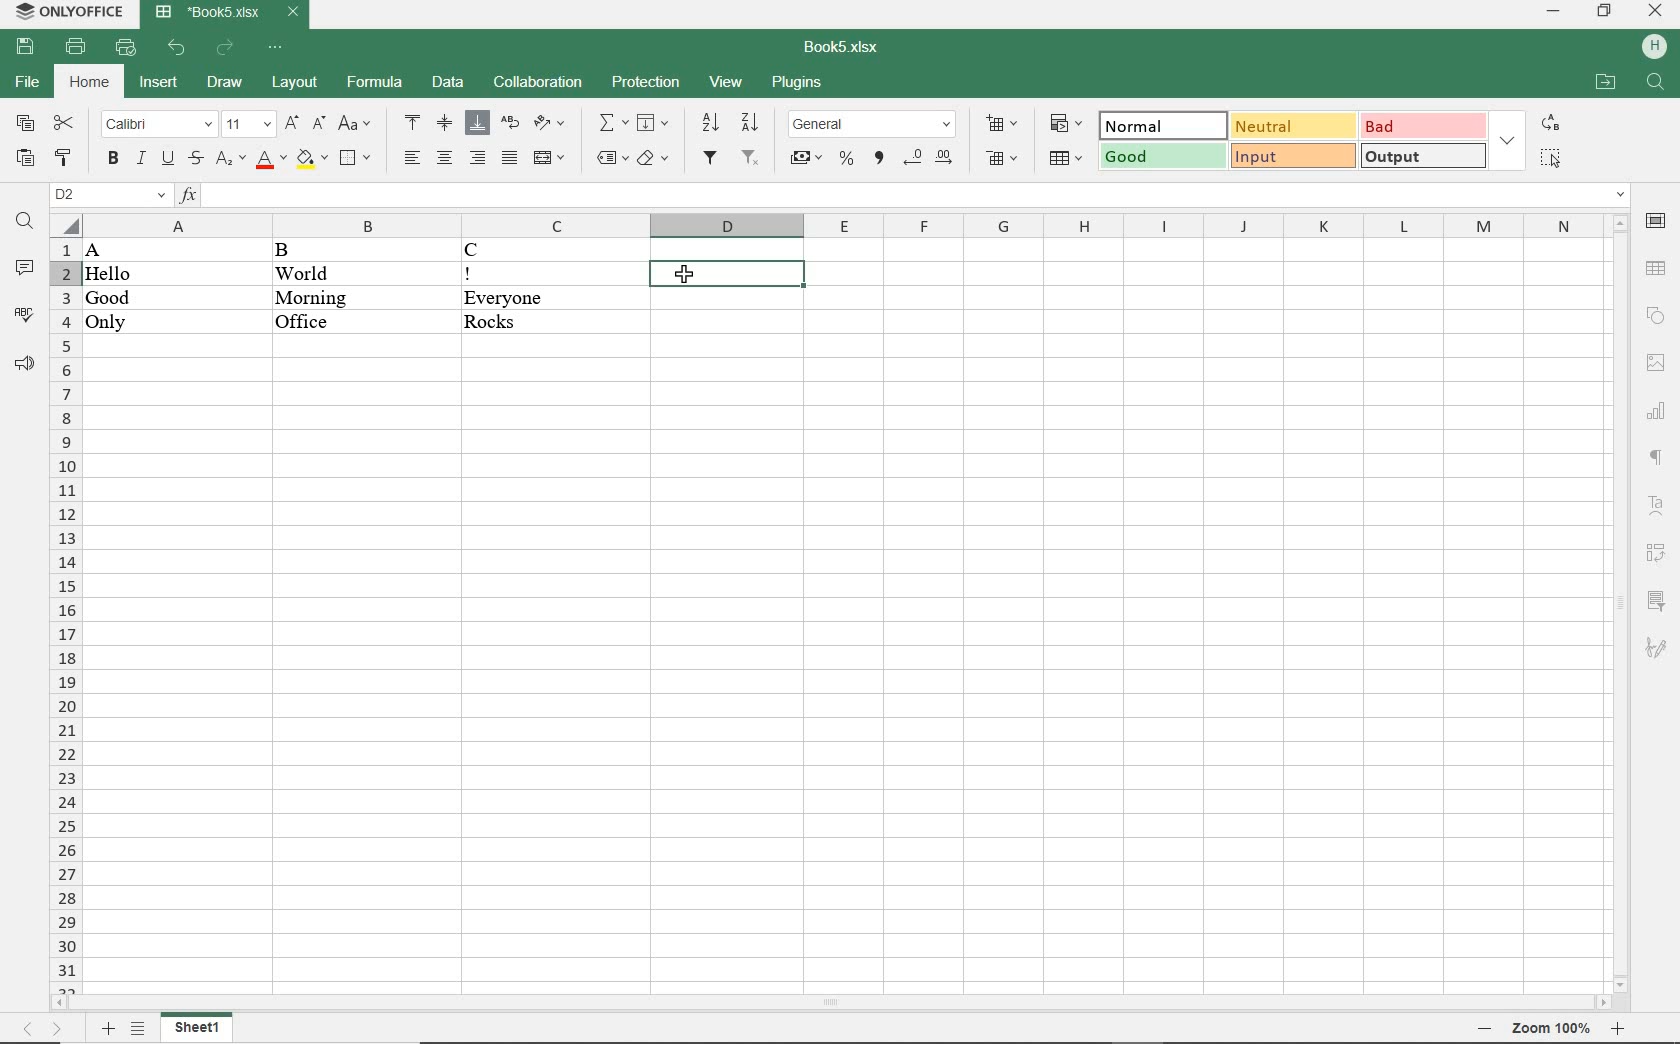 This screenshot has height=1044, width=1680. Describe the element at coordinates (297, 83) in the screenshot. I see `LAYOUT` at that location.